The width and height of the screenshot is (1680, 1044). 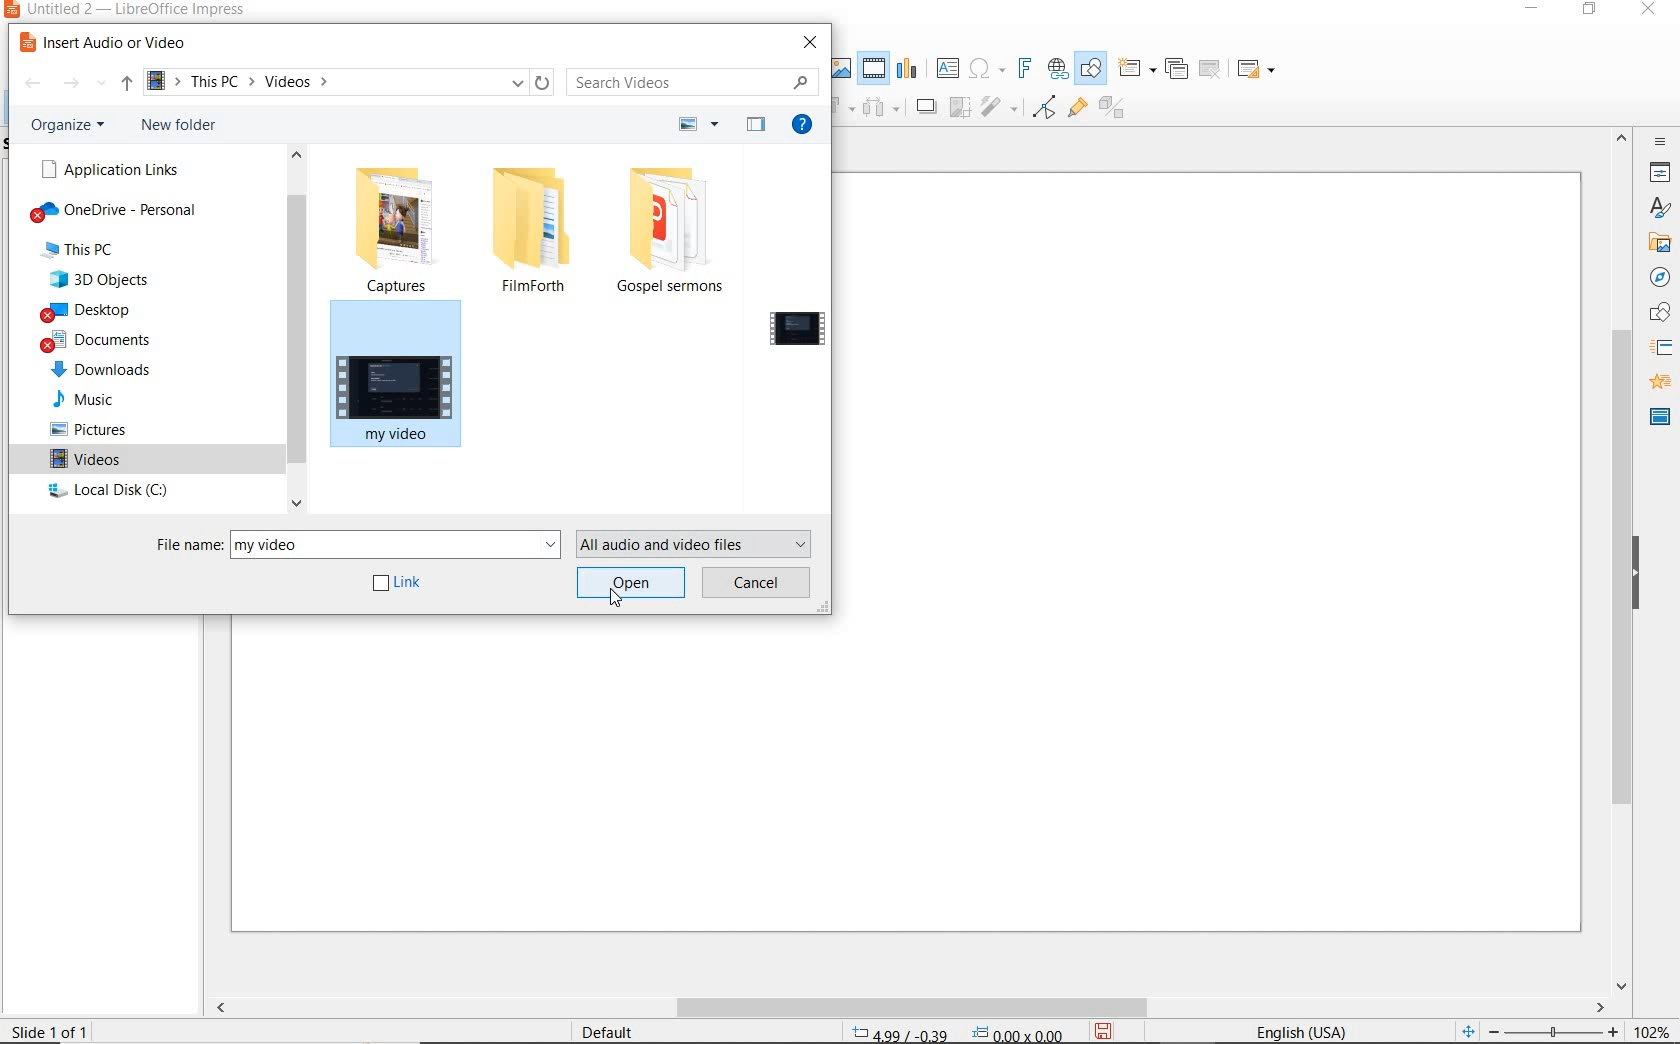 What do you see at coordinates (1620, 561) in the screenshot?
I see `SCROLLBAR` at bounding box center [1620, 561].